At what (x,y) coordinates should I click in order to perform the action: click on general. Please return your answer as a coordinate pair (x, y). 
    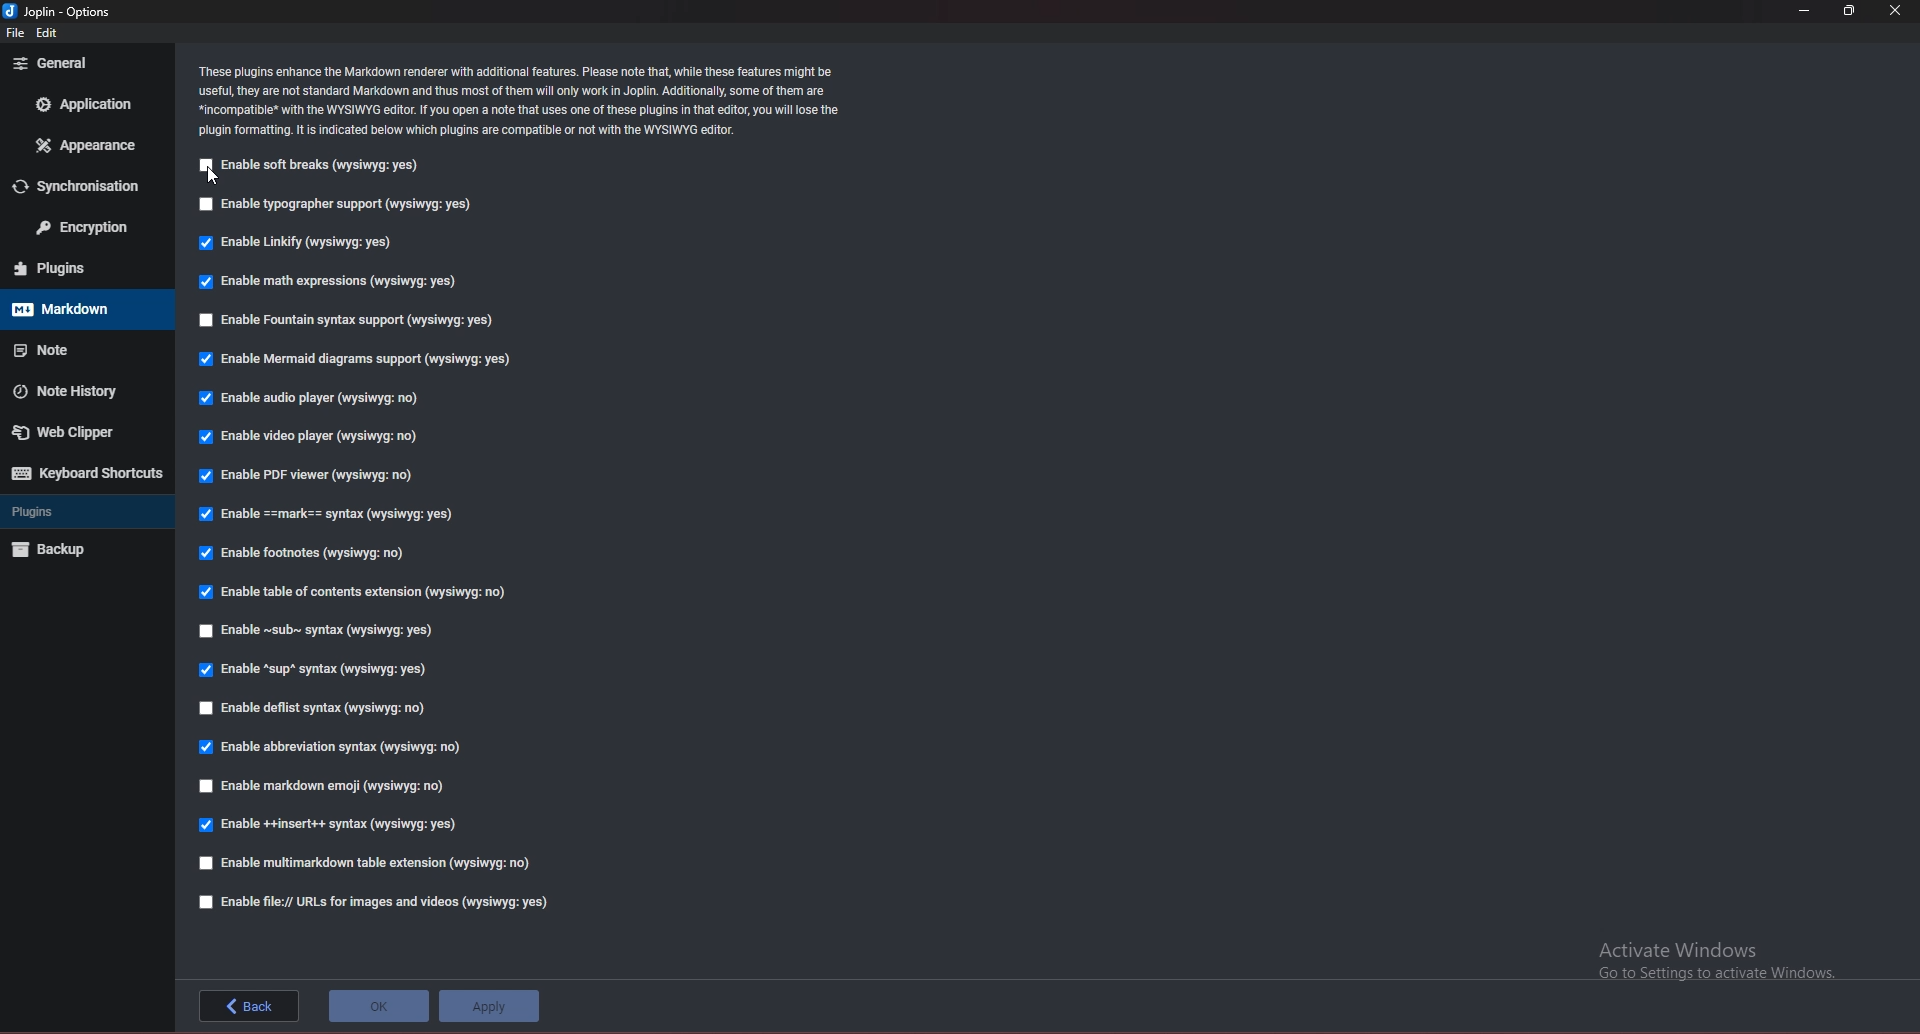
    Looking at the image, I should click on (88, 62).